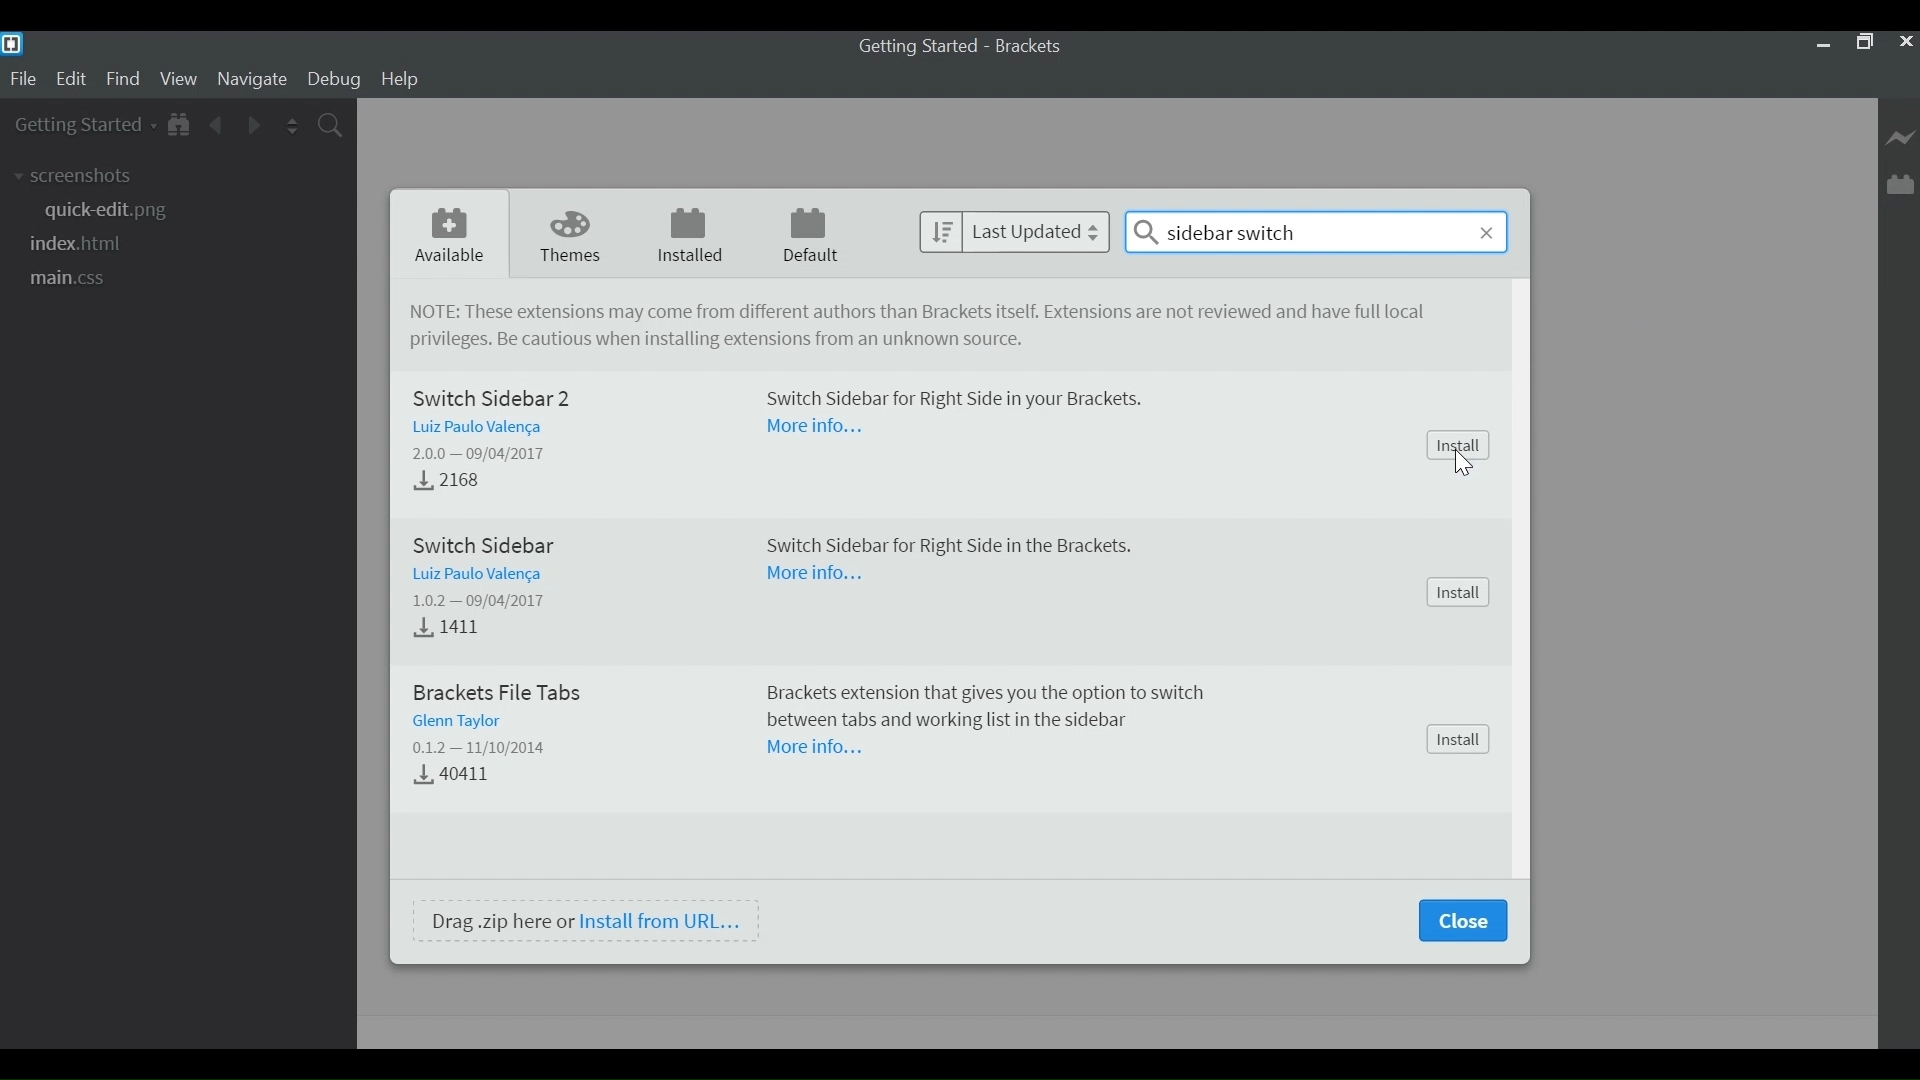 Image resolution: width=1920 pixels, height=1080 pixels. What do you see at coordinates (465, 721) in the screenshot?
I see `Glenn Taylor` at bounding box center [465, 721].